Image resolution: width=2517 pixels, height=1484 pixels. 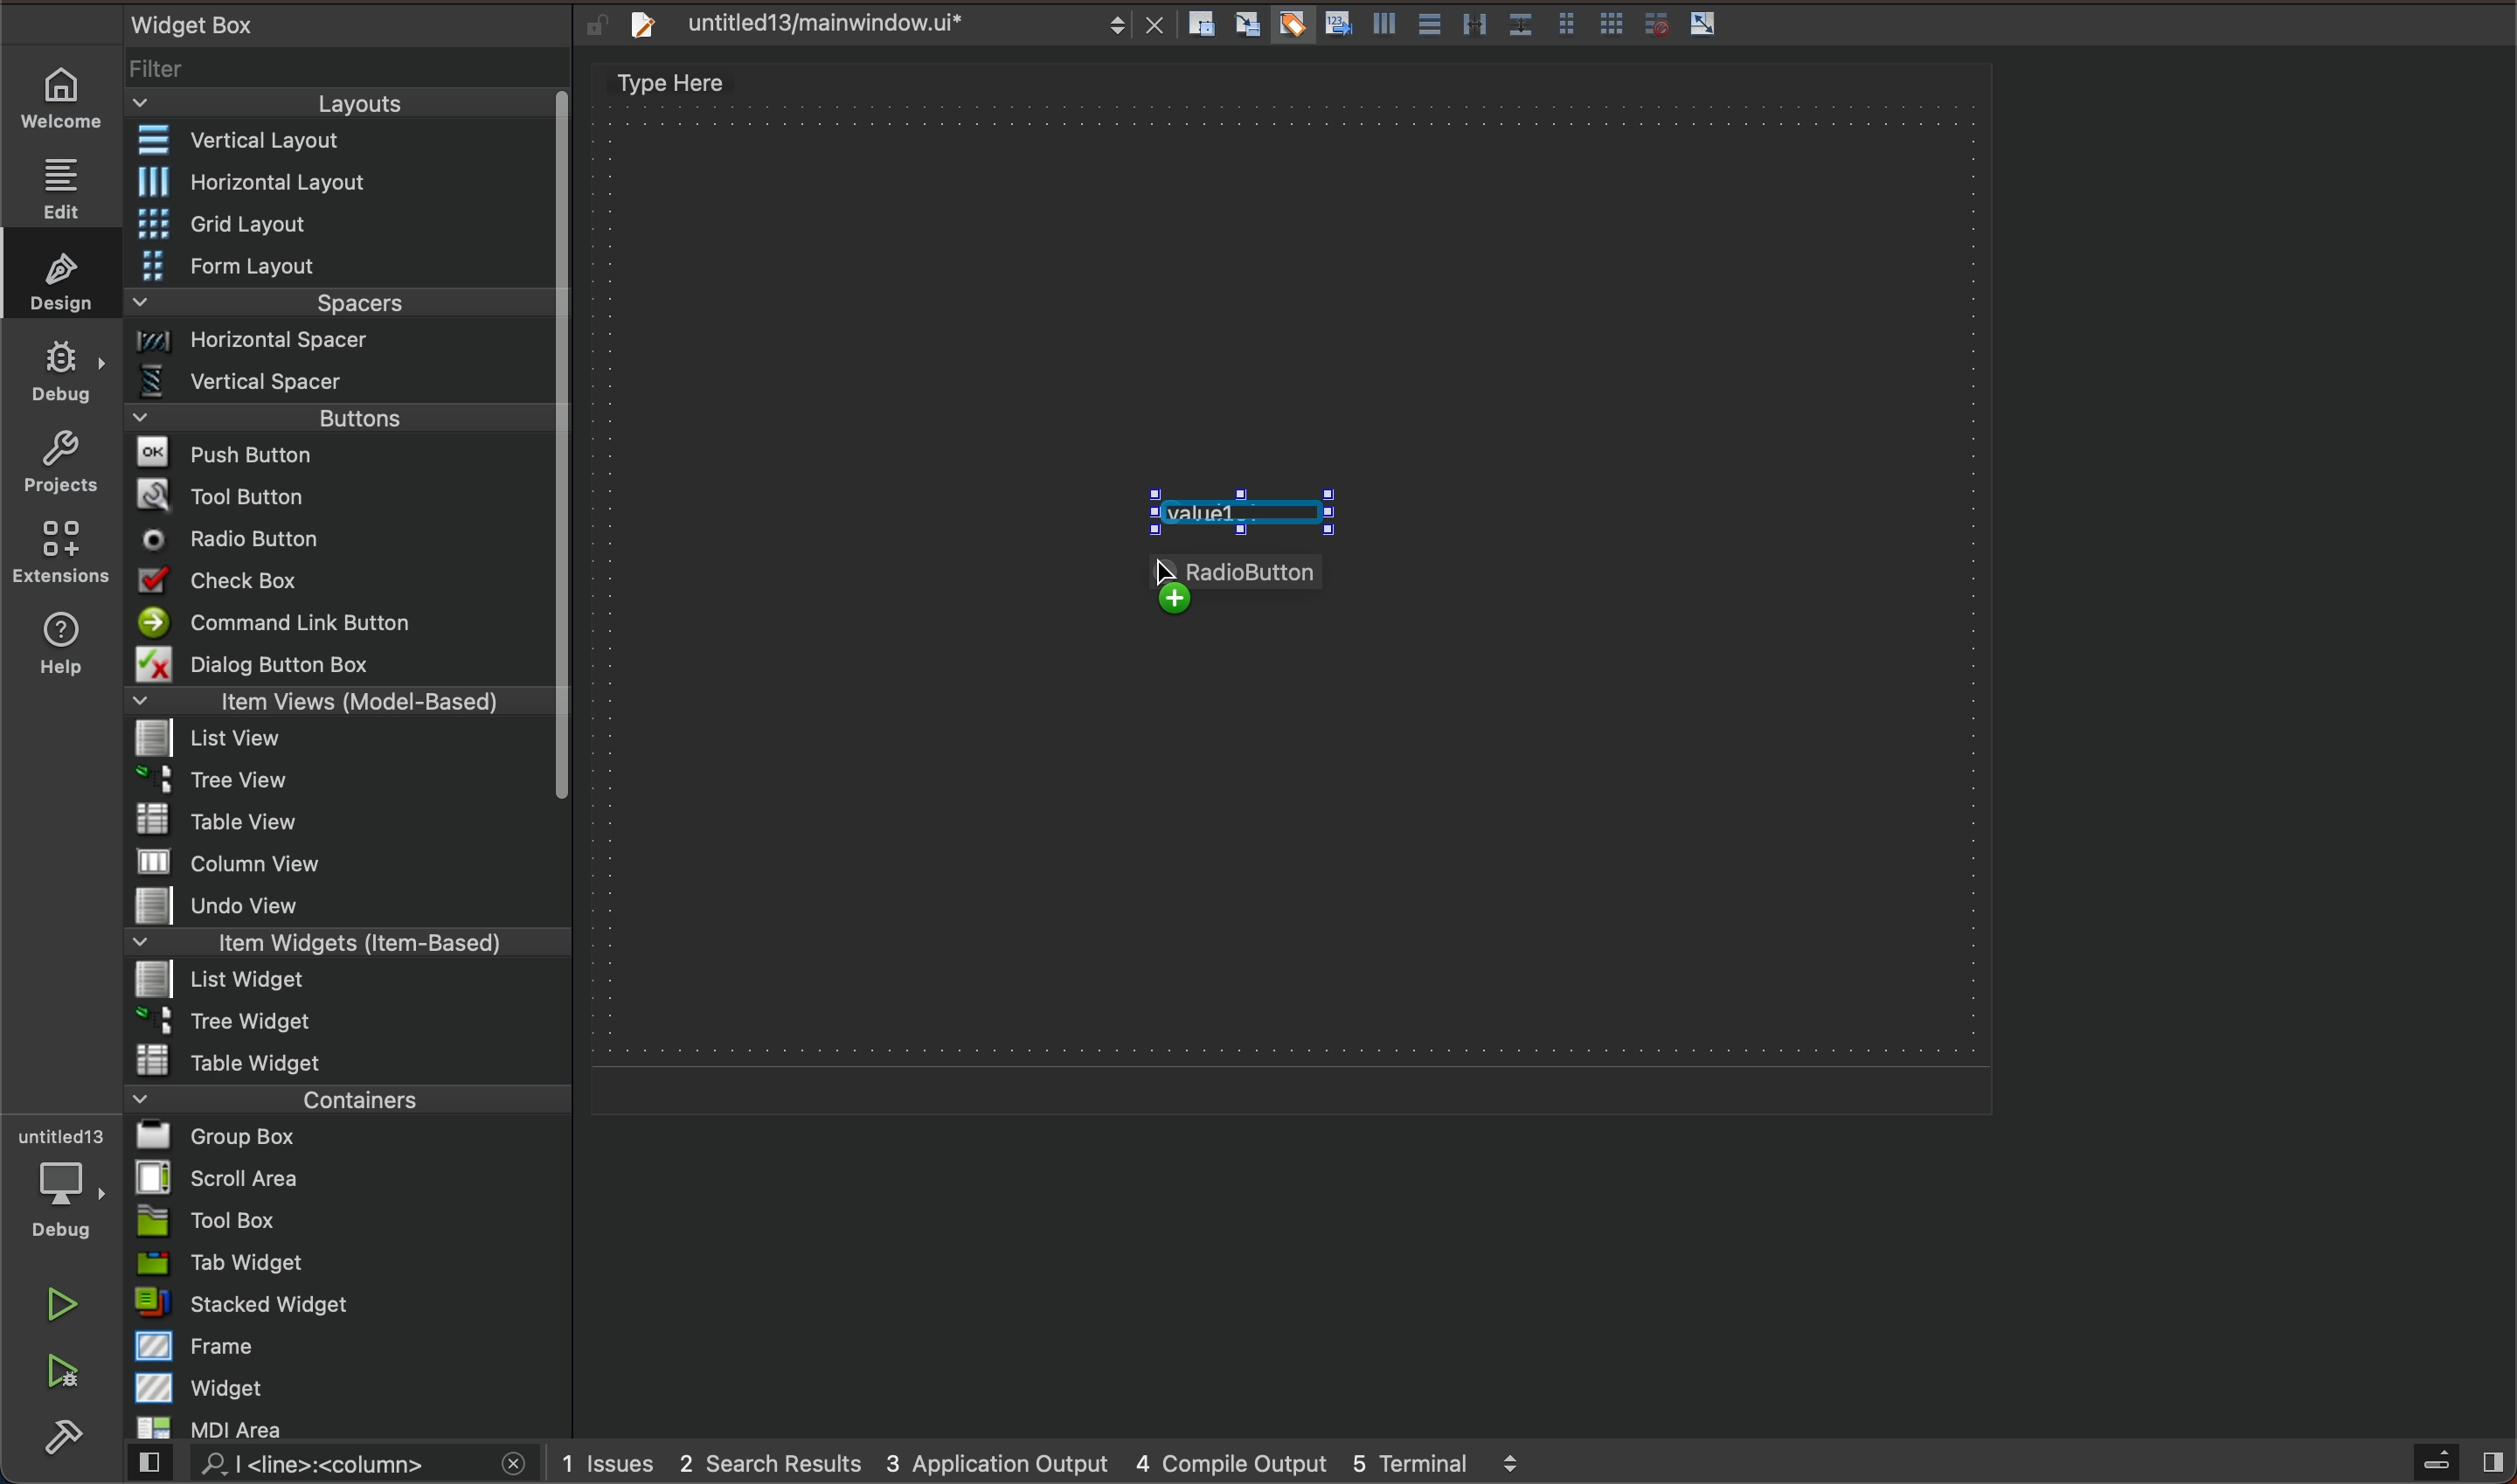 What do you see at coordinates (350, 76) in the screenshot?
I see `filter` at bounding box center [350, 76].